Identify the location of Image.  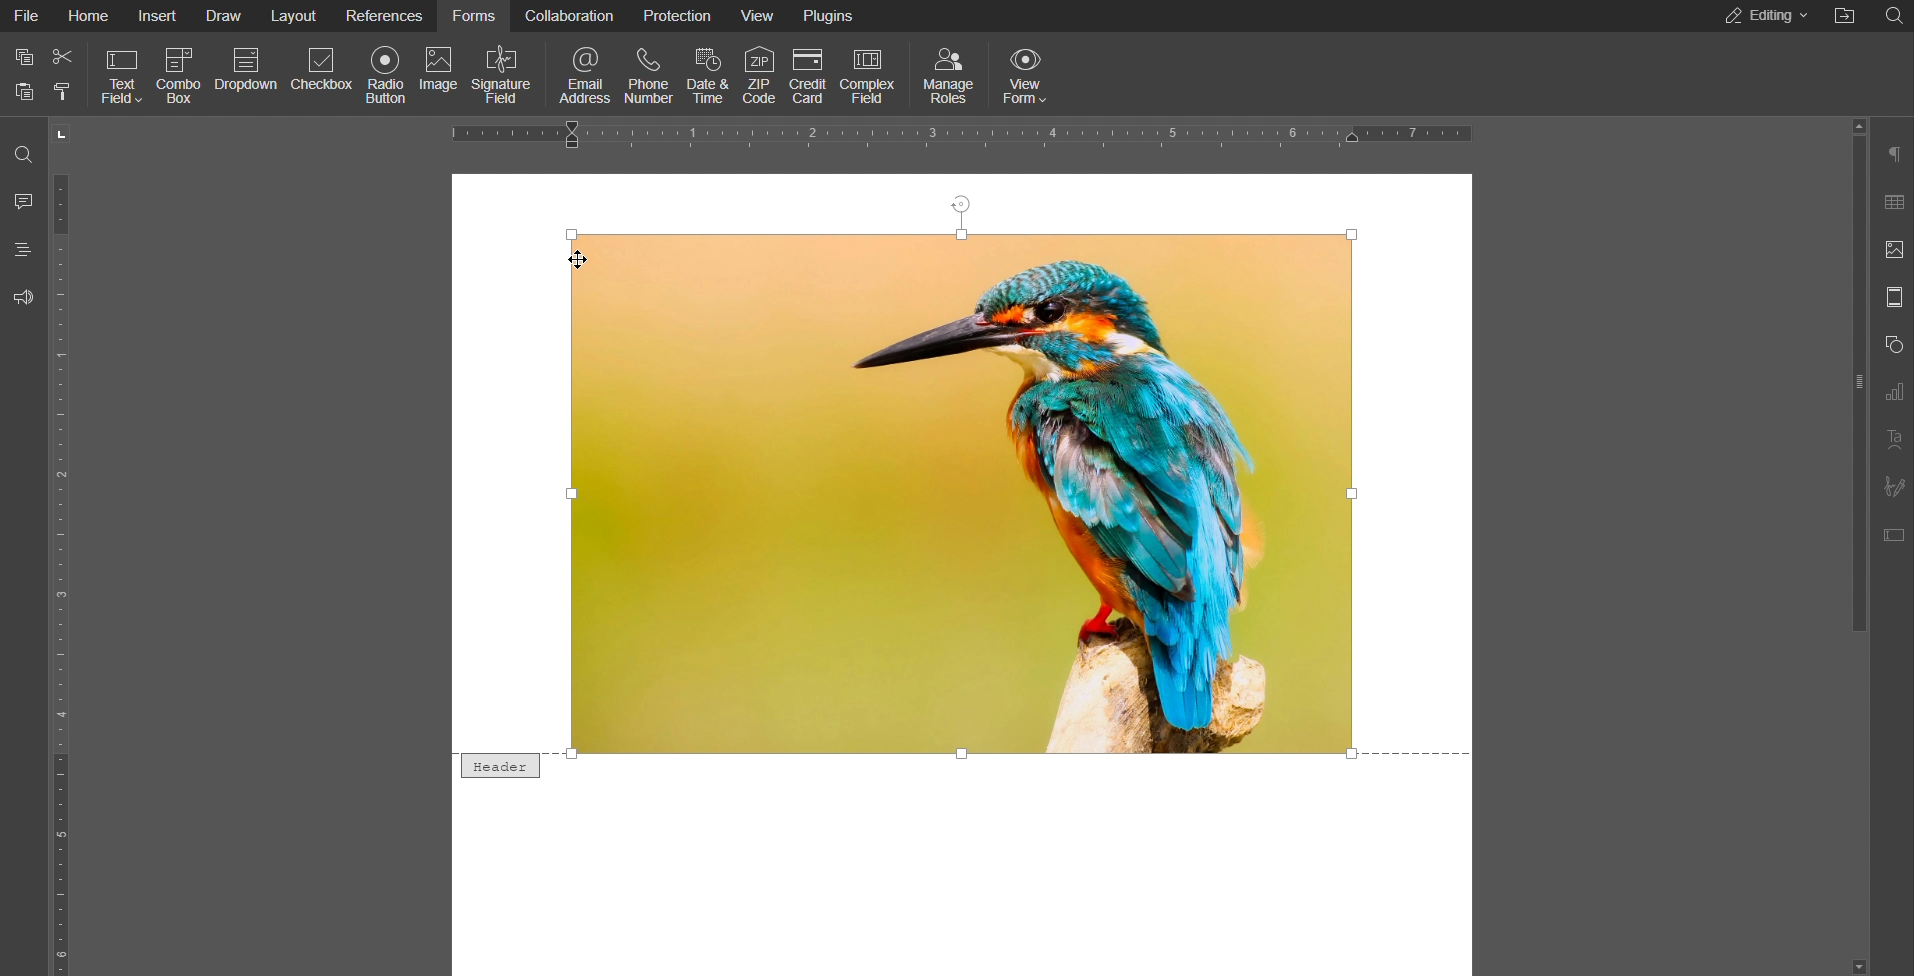
(442, 74).